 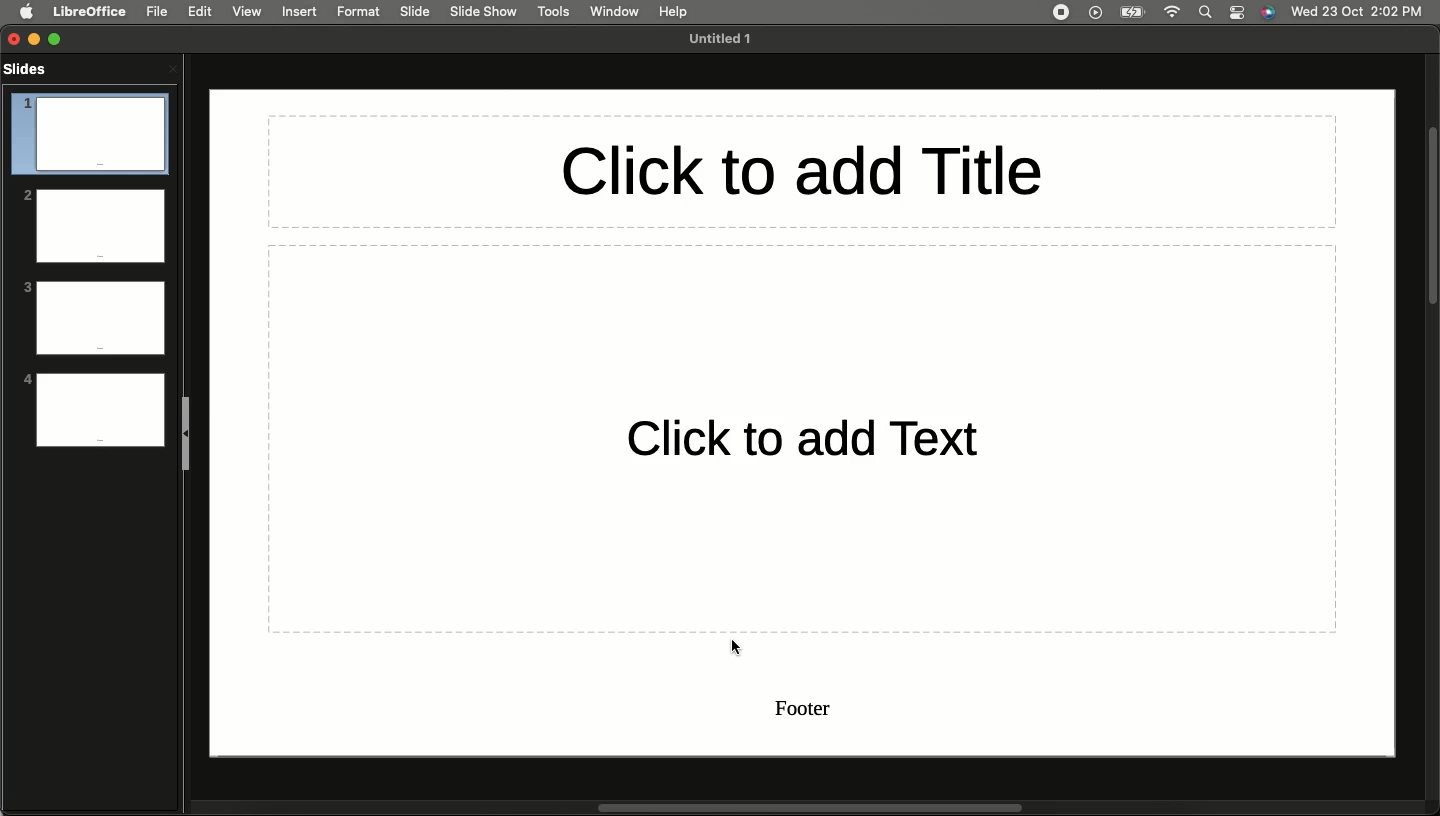 What do you see at coordinates (1357, 10) in the screenshot?
I see `Date/time` at bounding box center [1357, 10].